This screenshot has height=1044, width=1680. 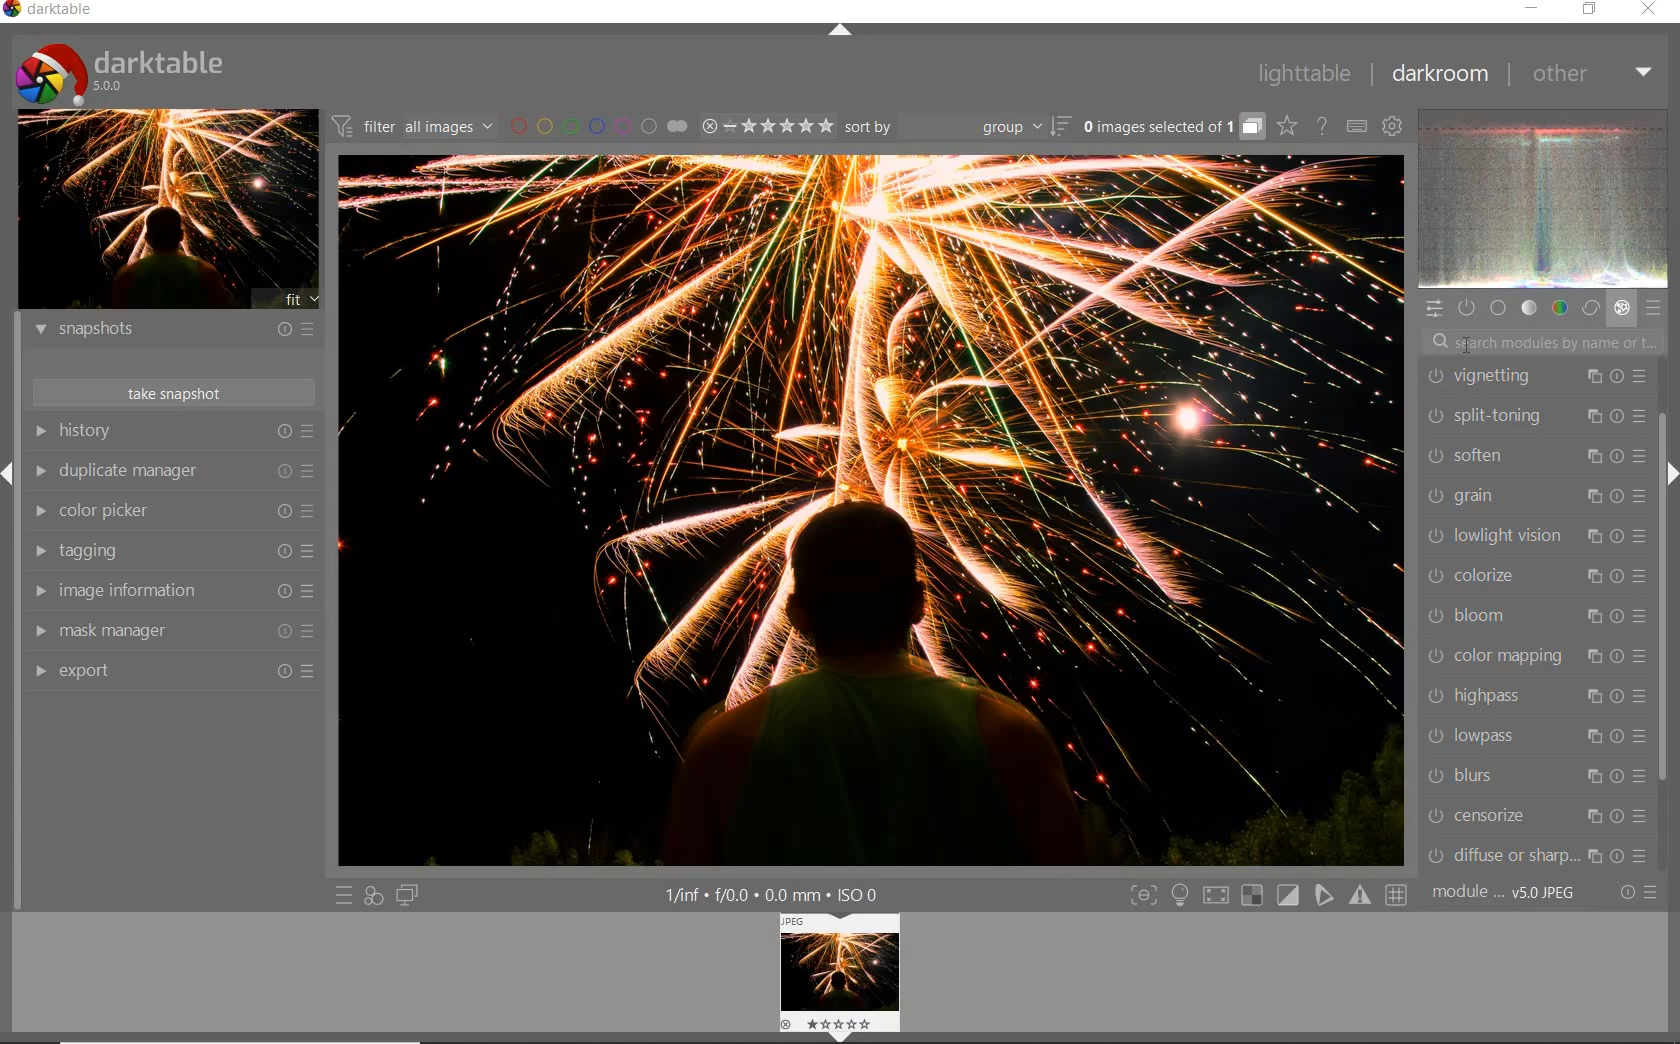 I want to click on tone, so click(x=1531, y=309).